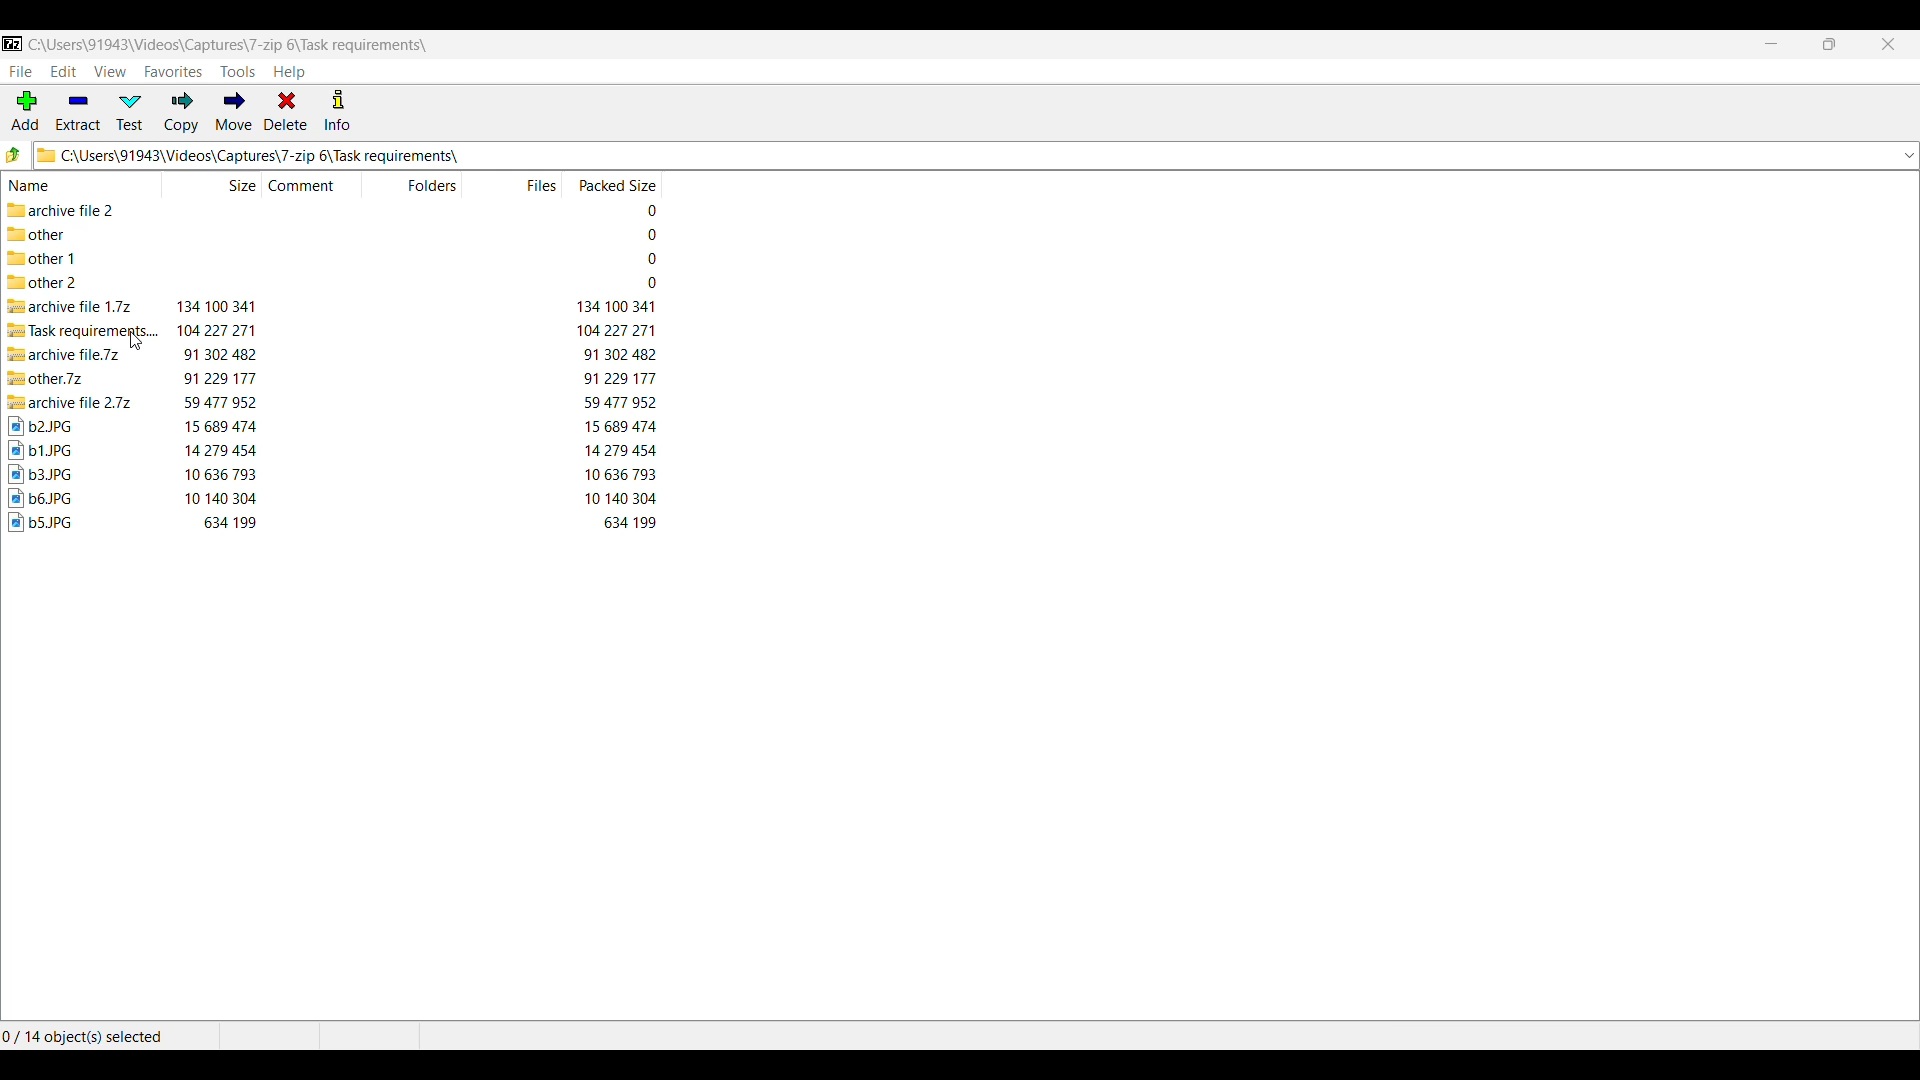  What do you see at coordinates (514, 183) in the screenshot?
I see `Files column` at bounding box center [514, 183].